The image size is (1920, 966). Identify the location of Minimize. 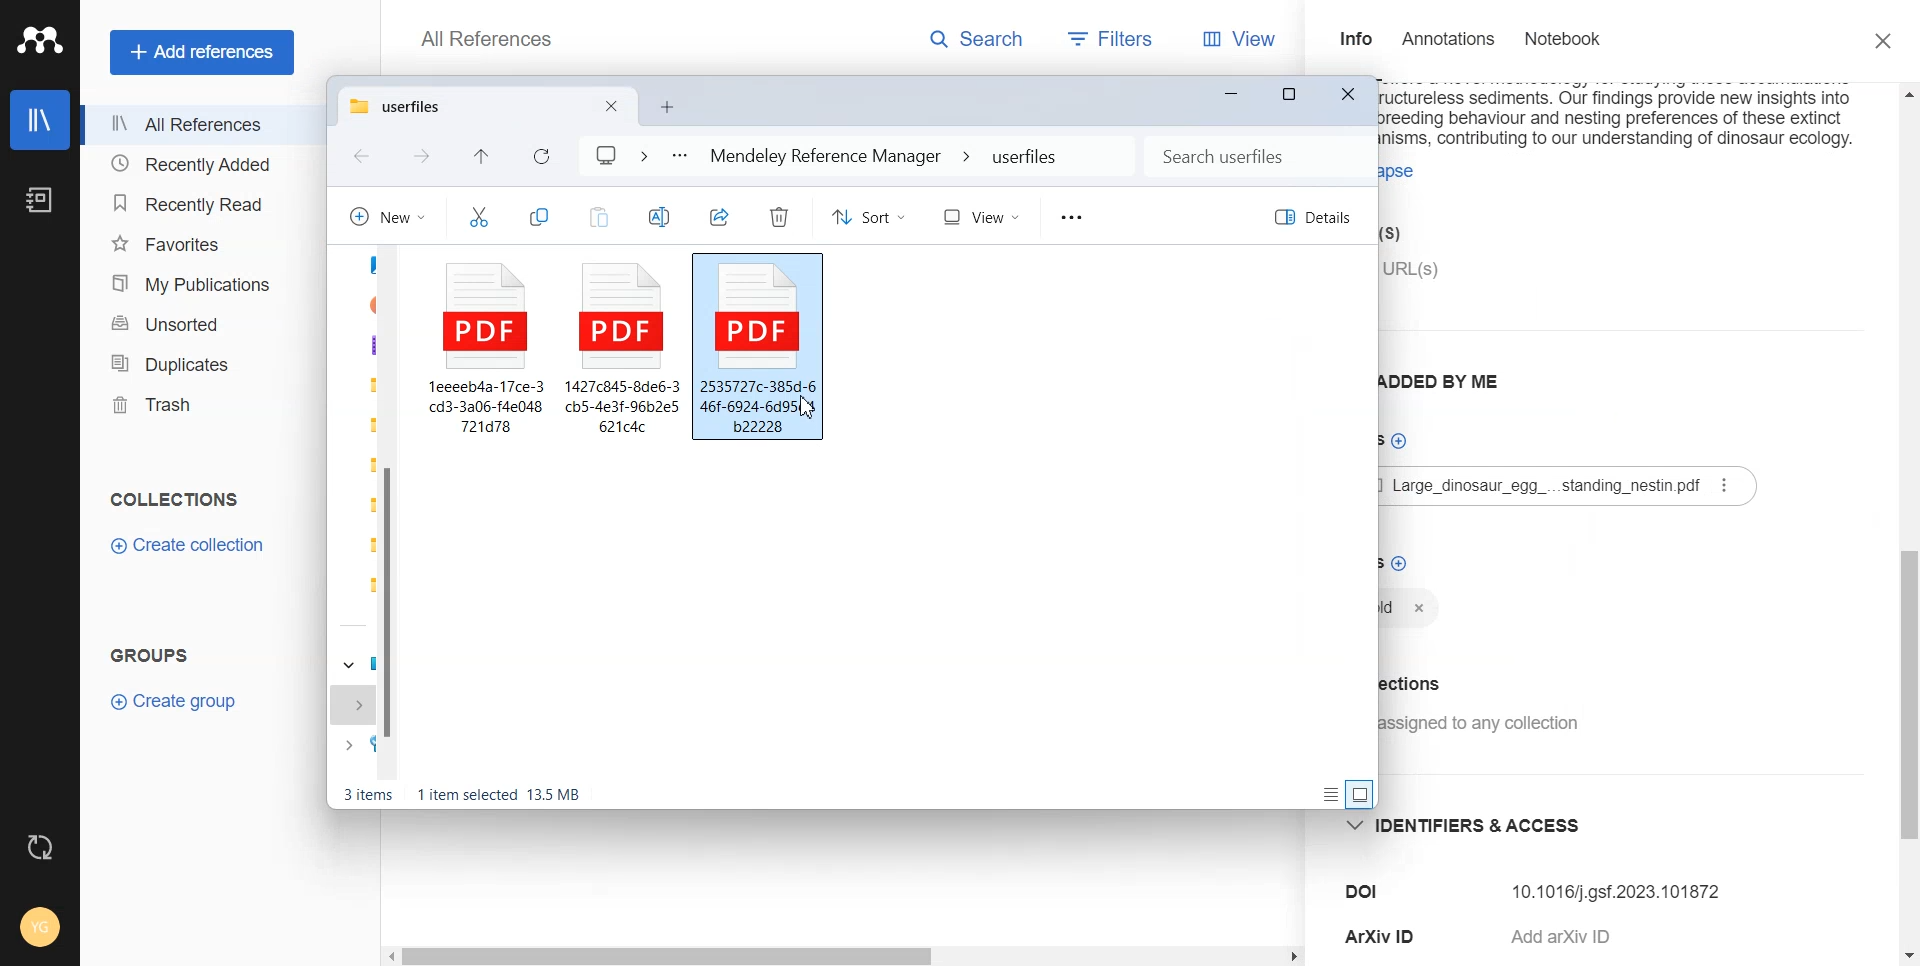
(1236, 93).